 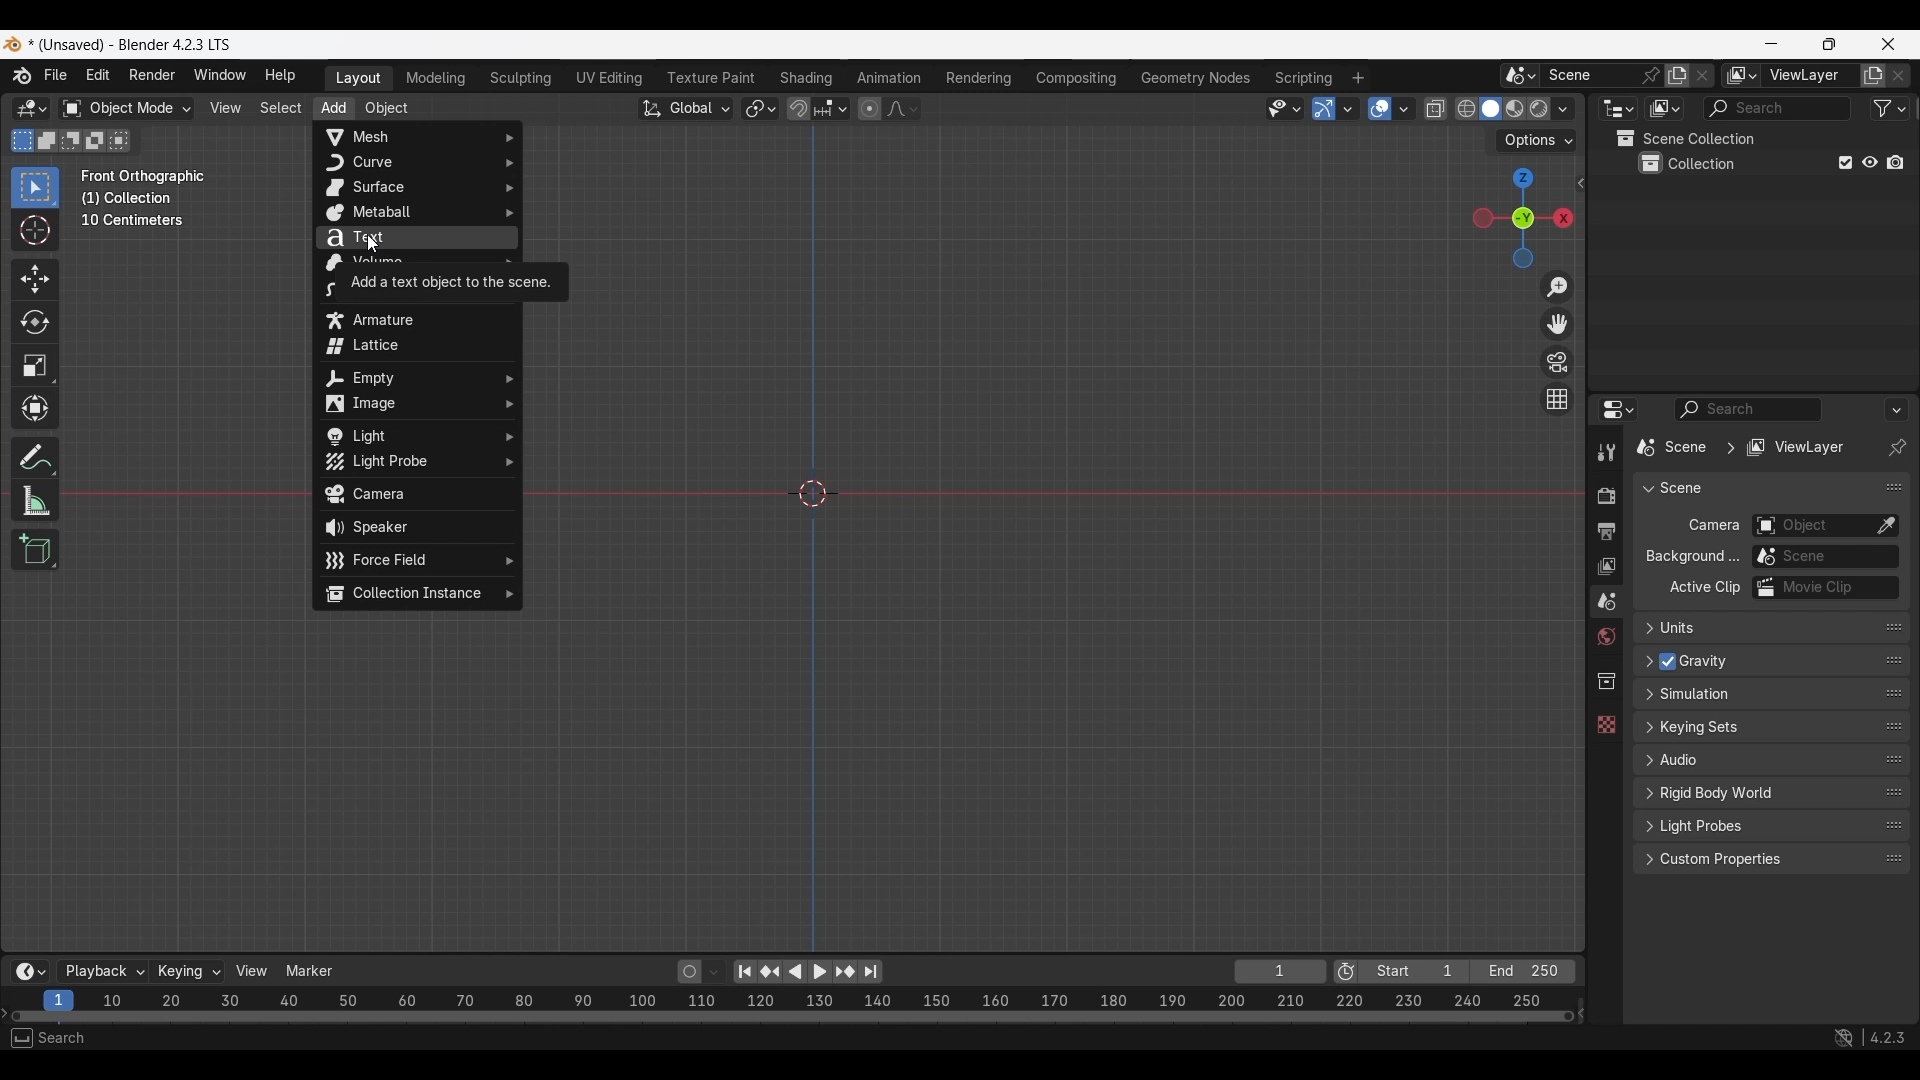 What do you see at coordinates (36, 366) in the screenshot?
I see `Scale` at bounding box center [36, 366].